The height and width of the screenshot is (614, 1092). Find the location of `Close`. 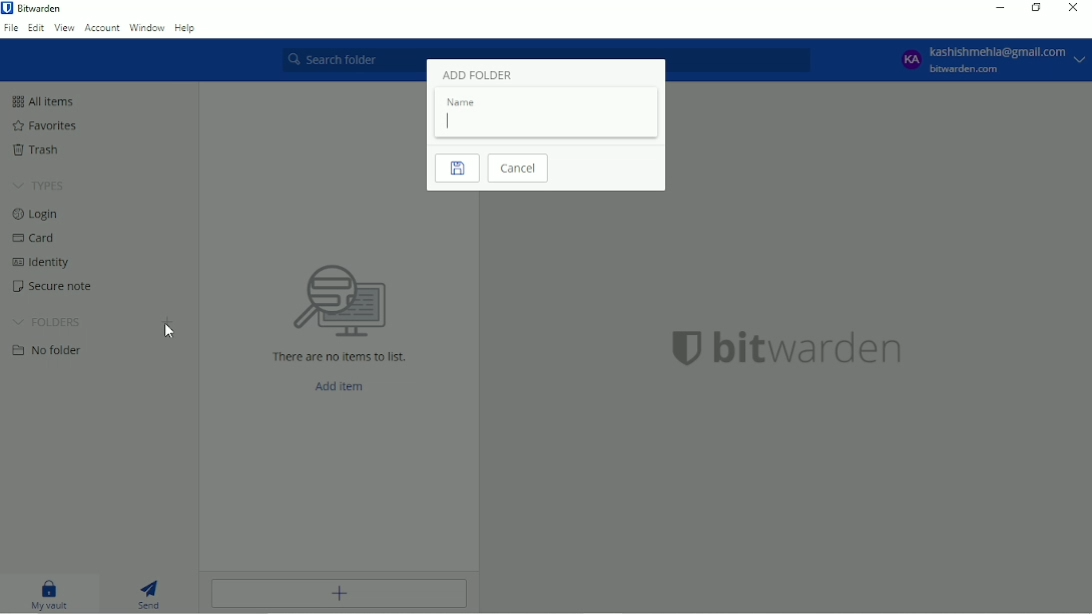

Close is located at coordinates (1073, 8).